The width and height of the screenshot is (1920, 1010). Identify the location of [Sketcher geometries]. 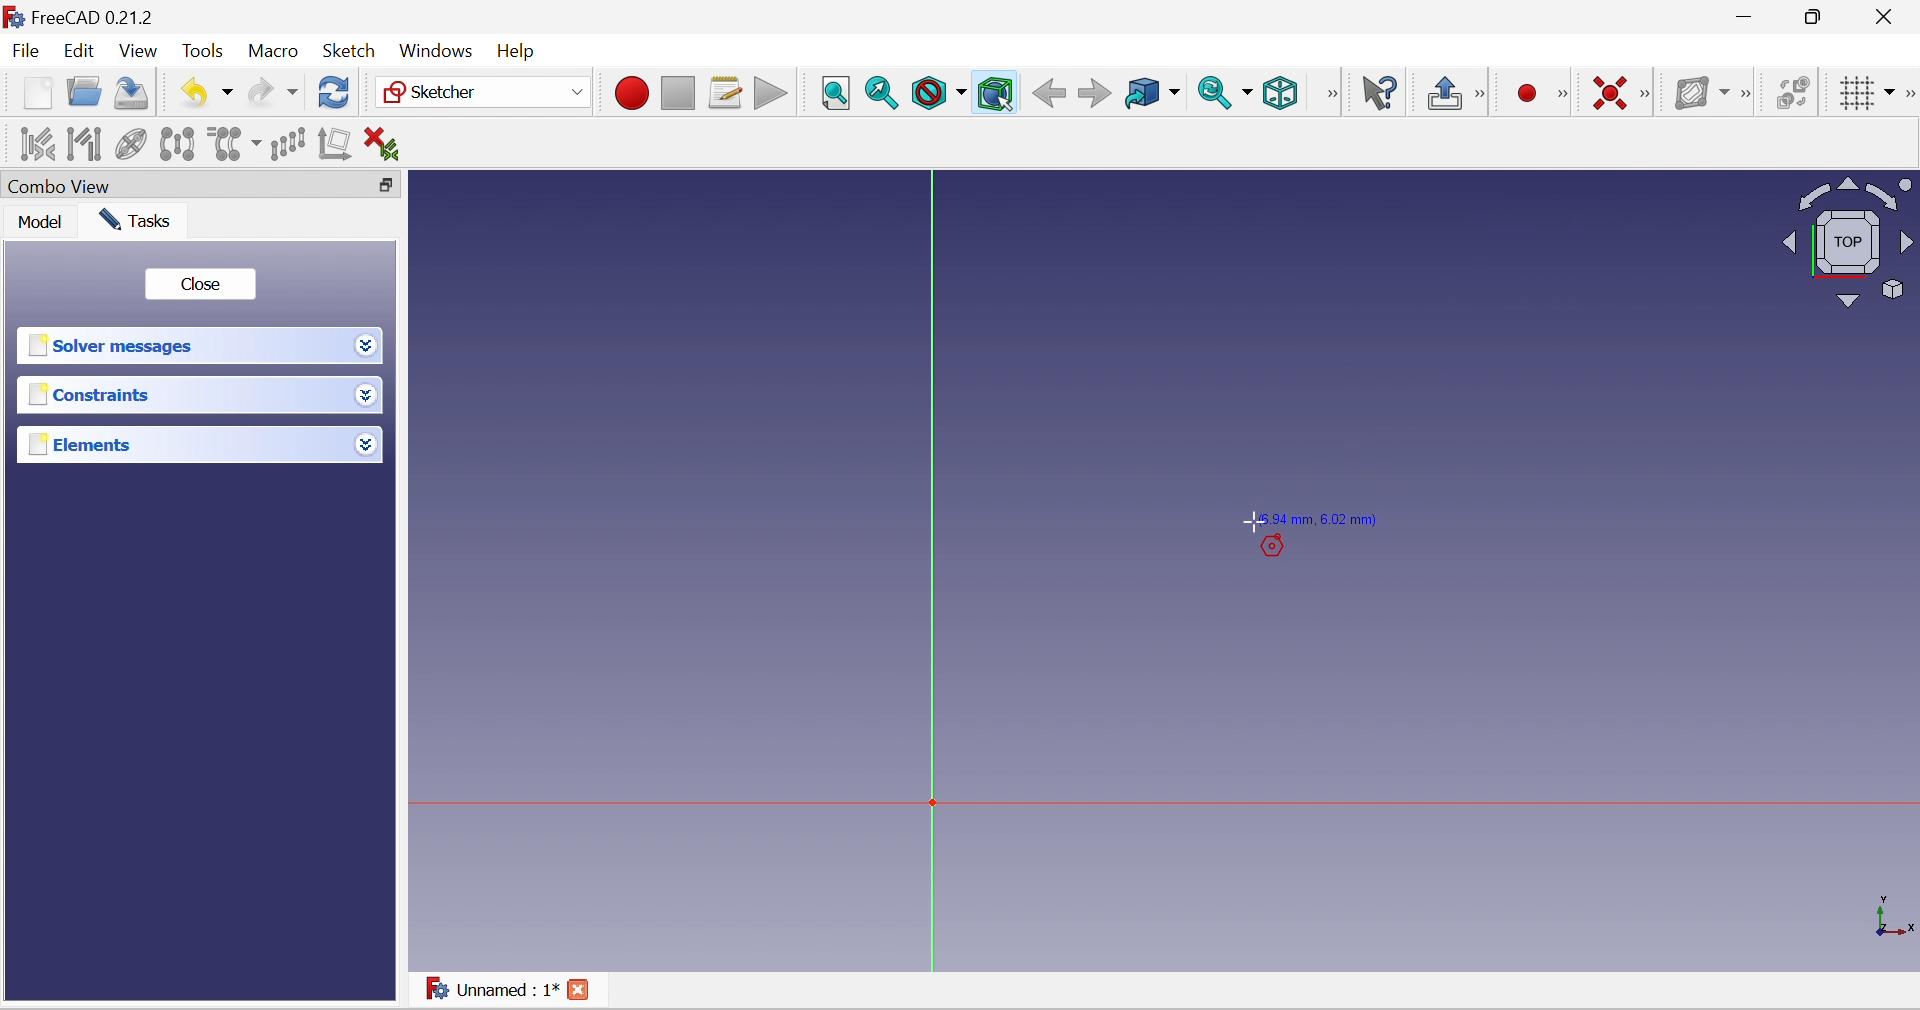
(1564, 96).